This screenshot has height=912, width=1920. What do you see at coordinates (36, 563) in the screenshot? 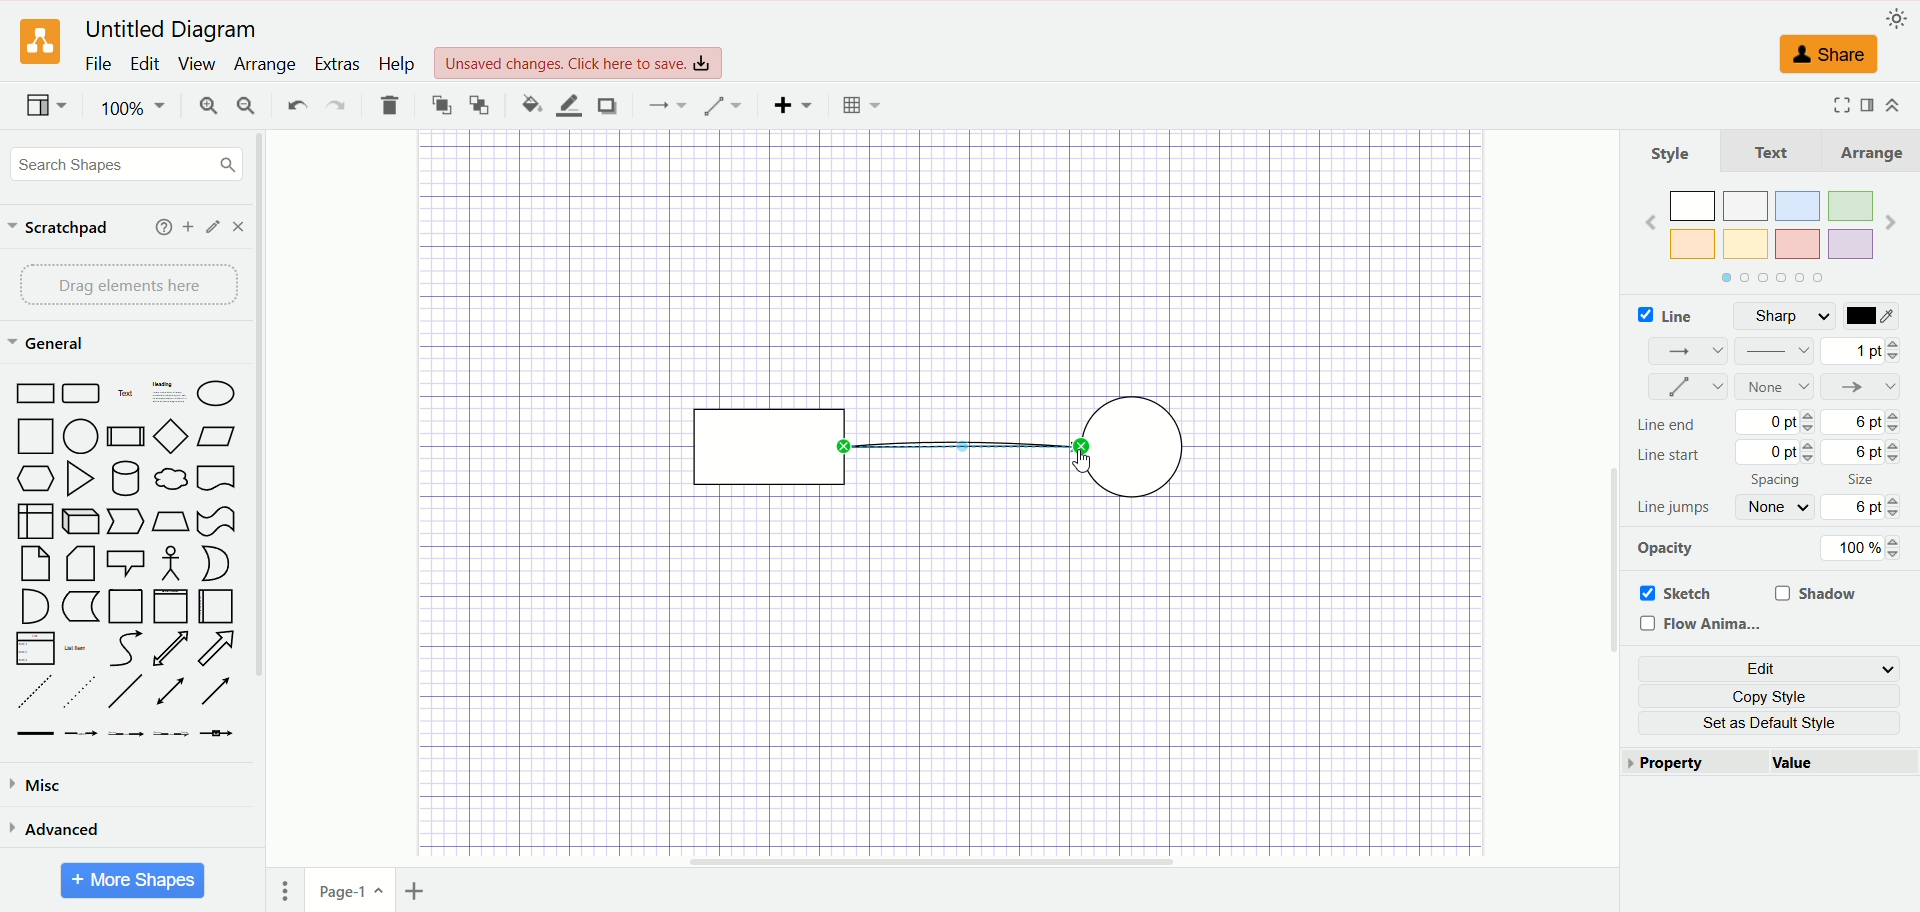
I see `Page` at bounding box center [36, 563].